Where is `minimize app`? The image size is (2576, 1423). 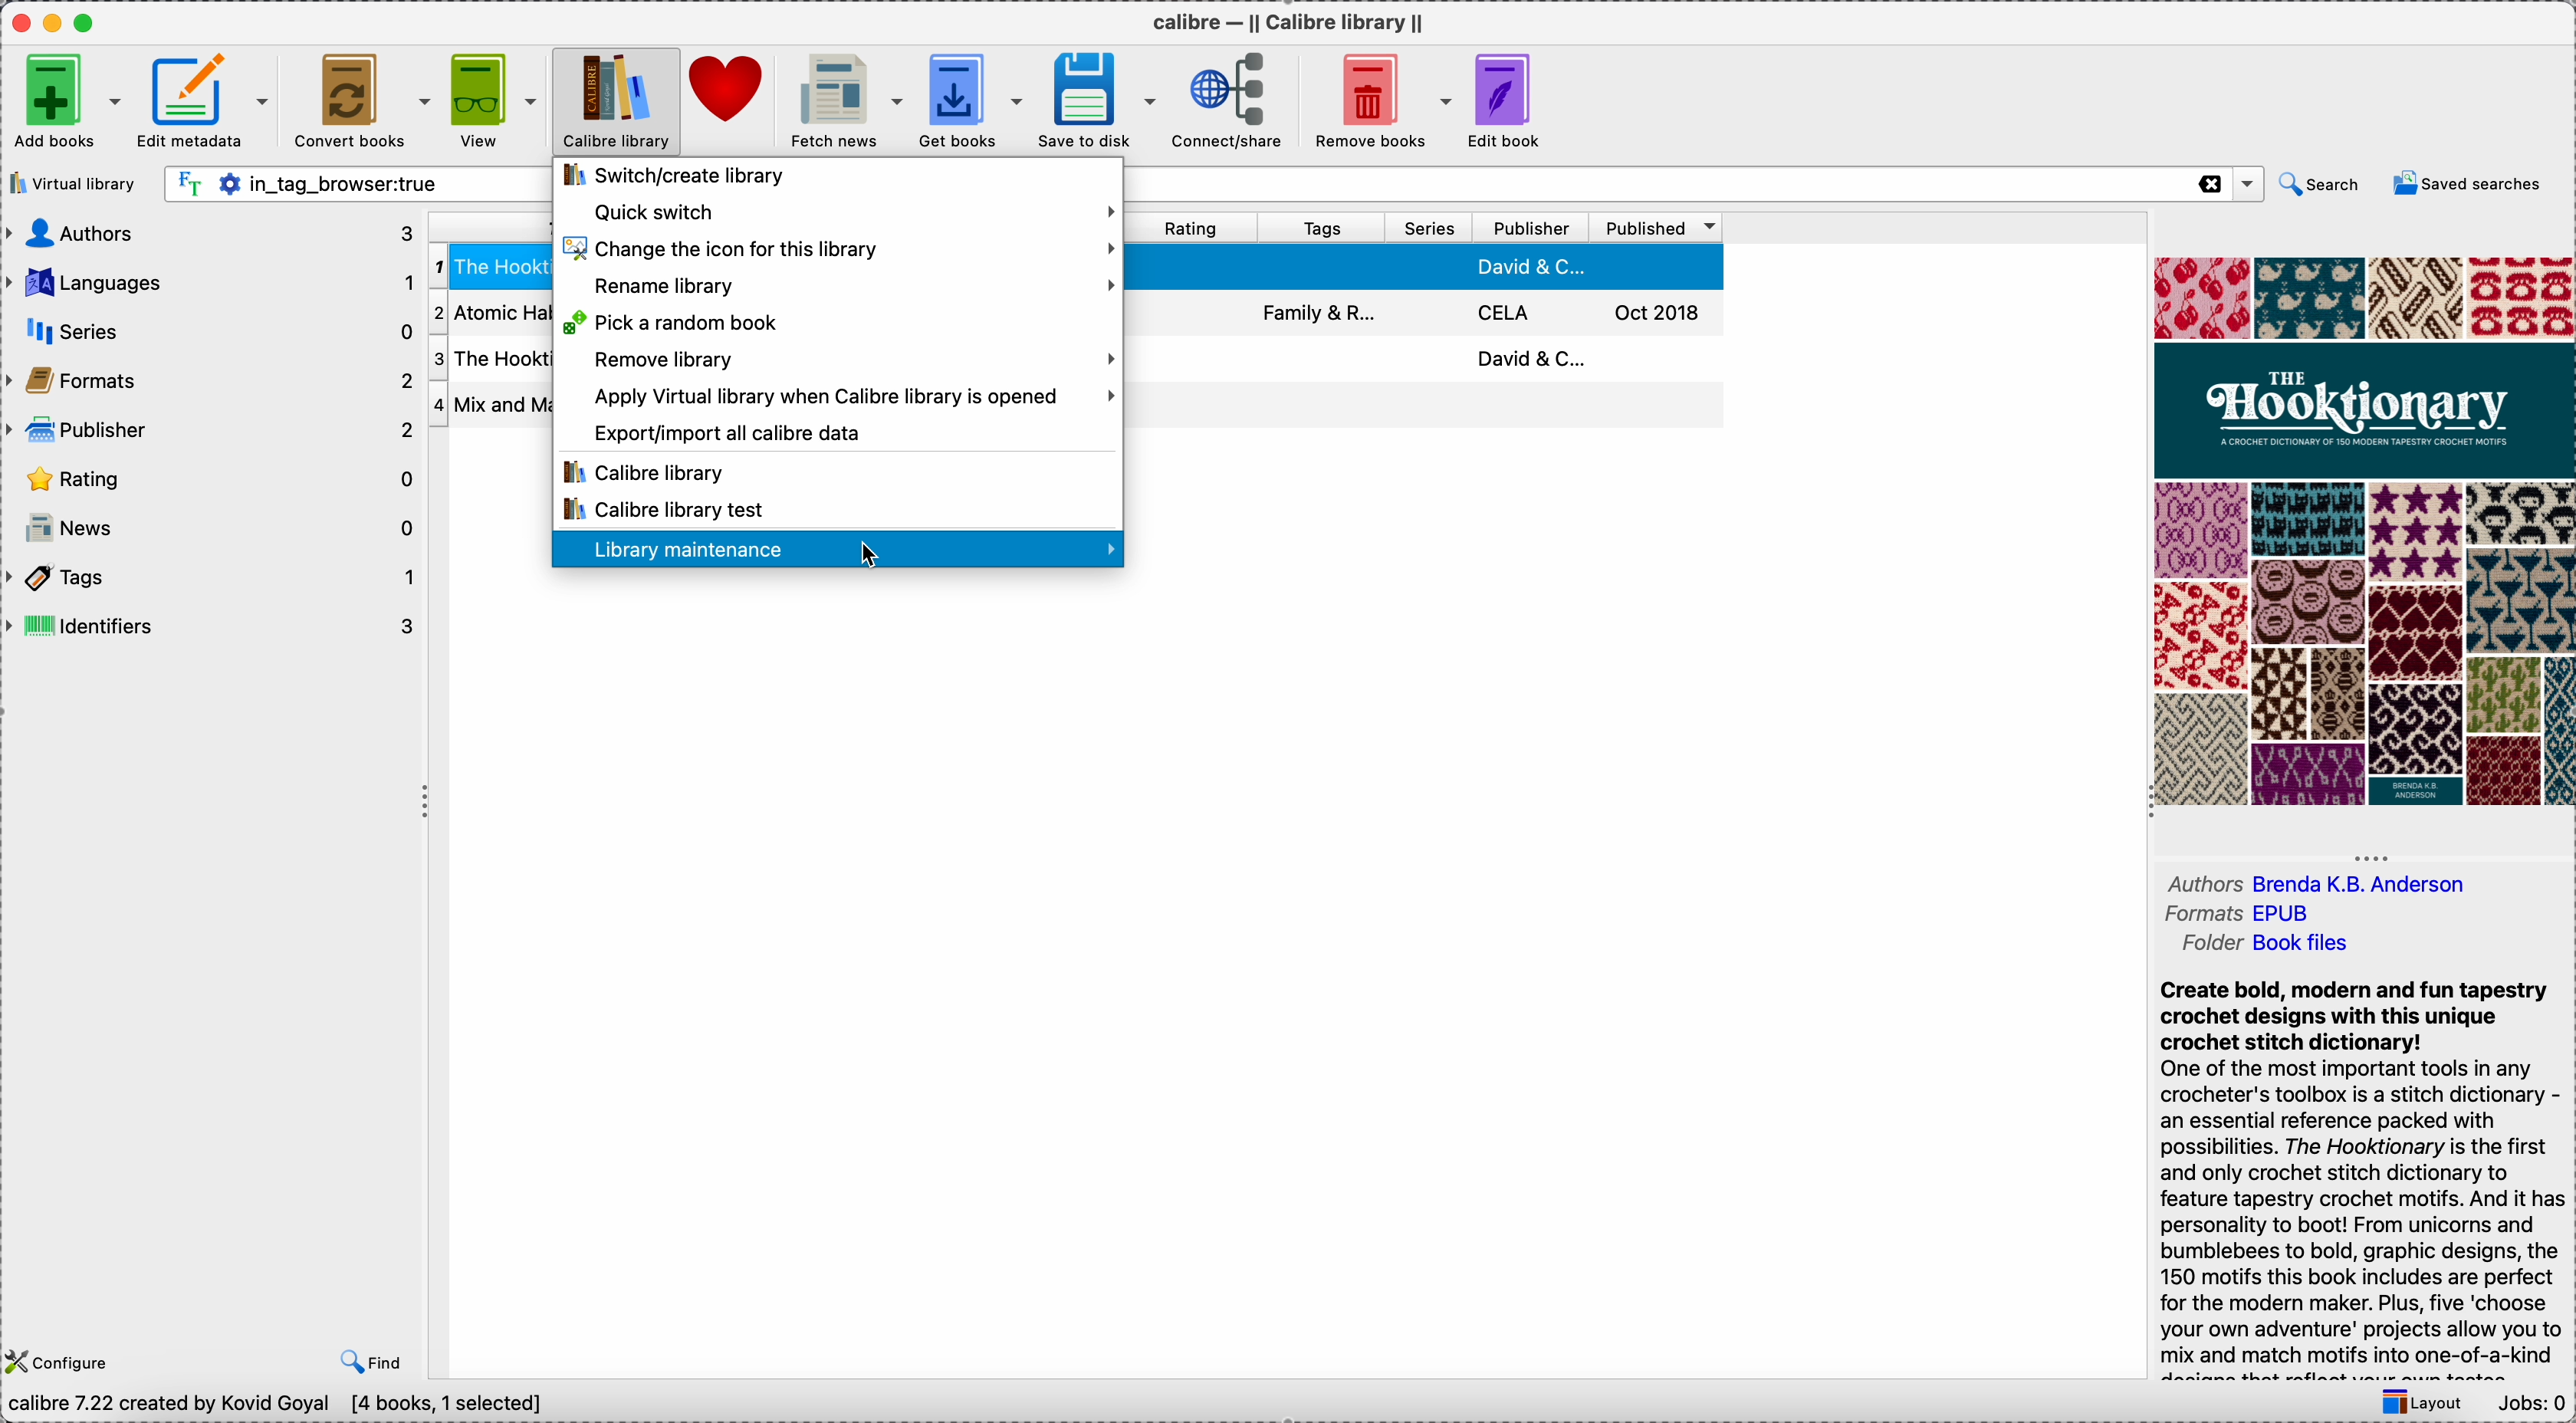 minimize app is located at coordinates (53, 19).